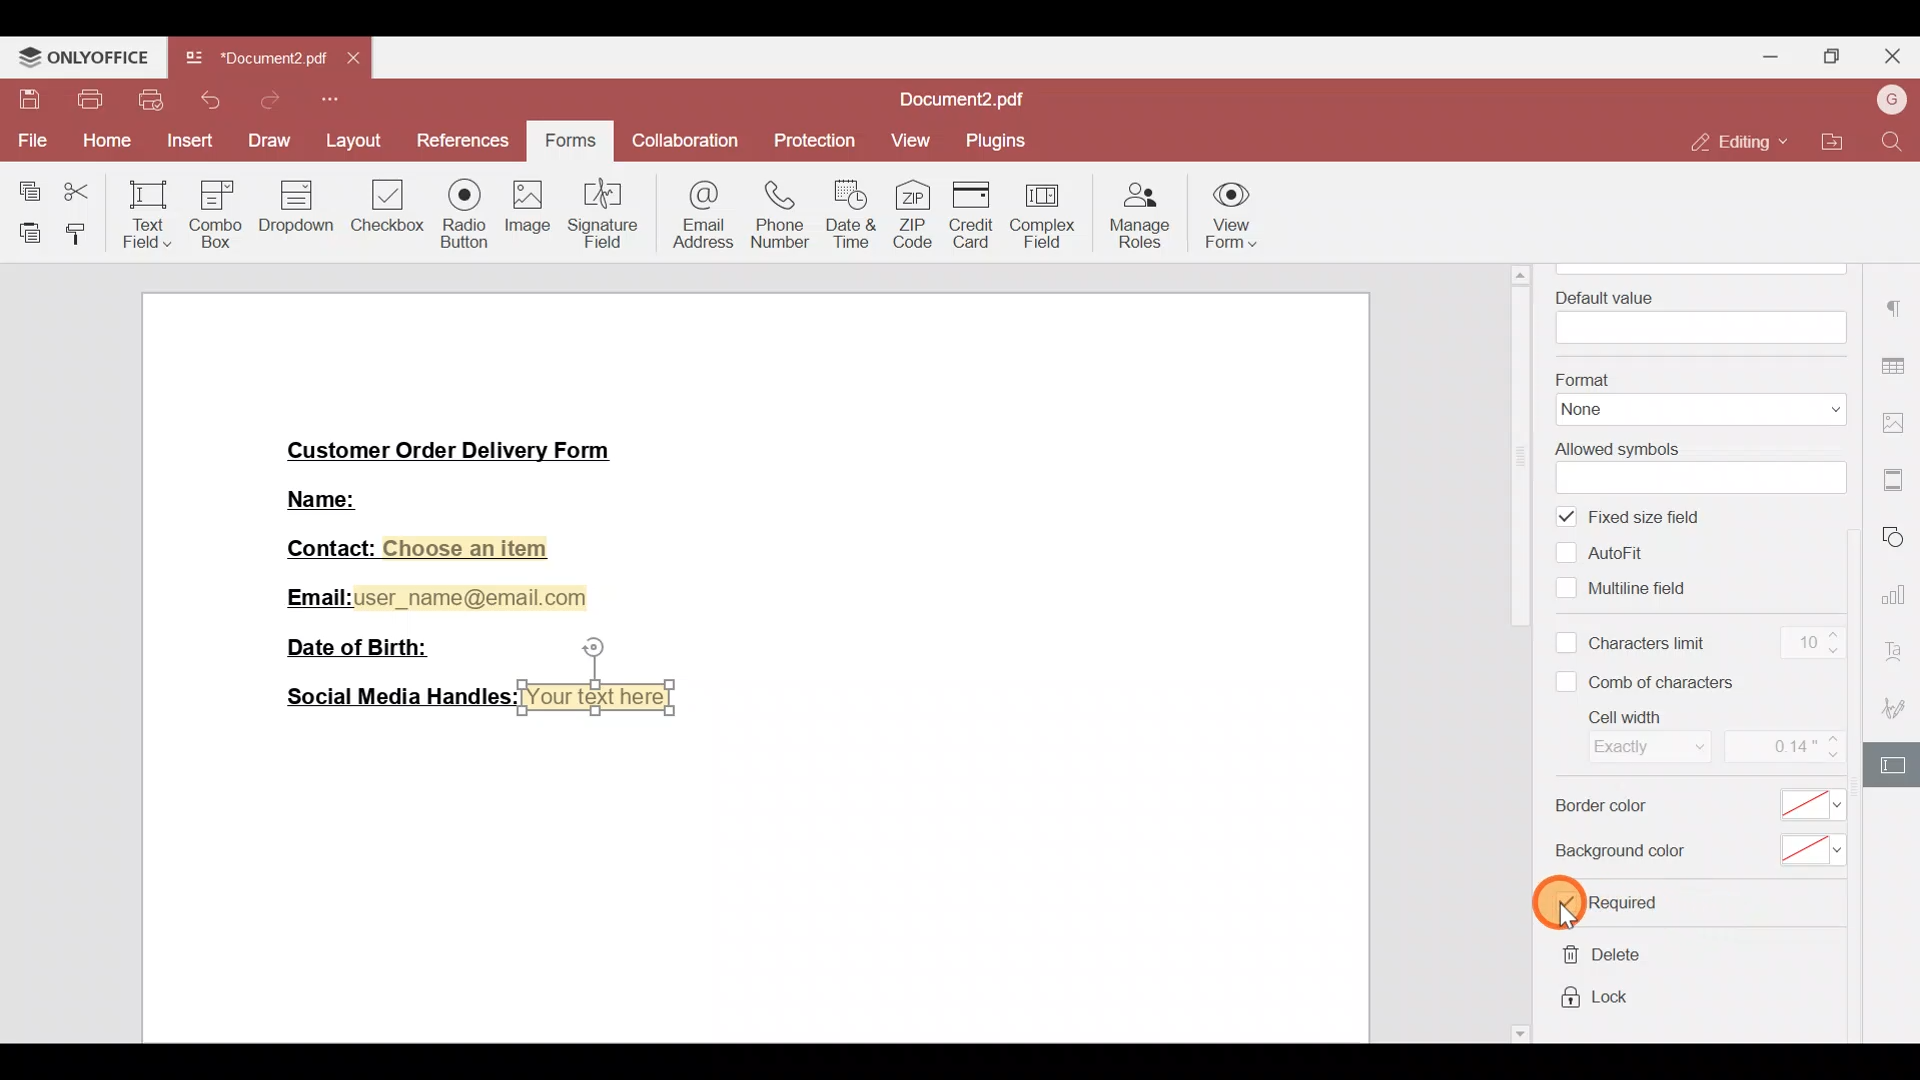 Image resolution: width=1920 pixels, height=1080 pixels. Describe the element at coordinates (1900, 707) in the screenshot. I see `Signature settings` at that location.